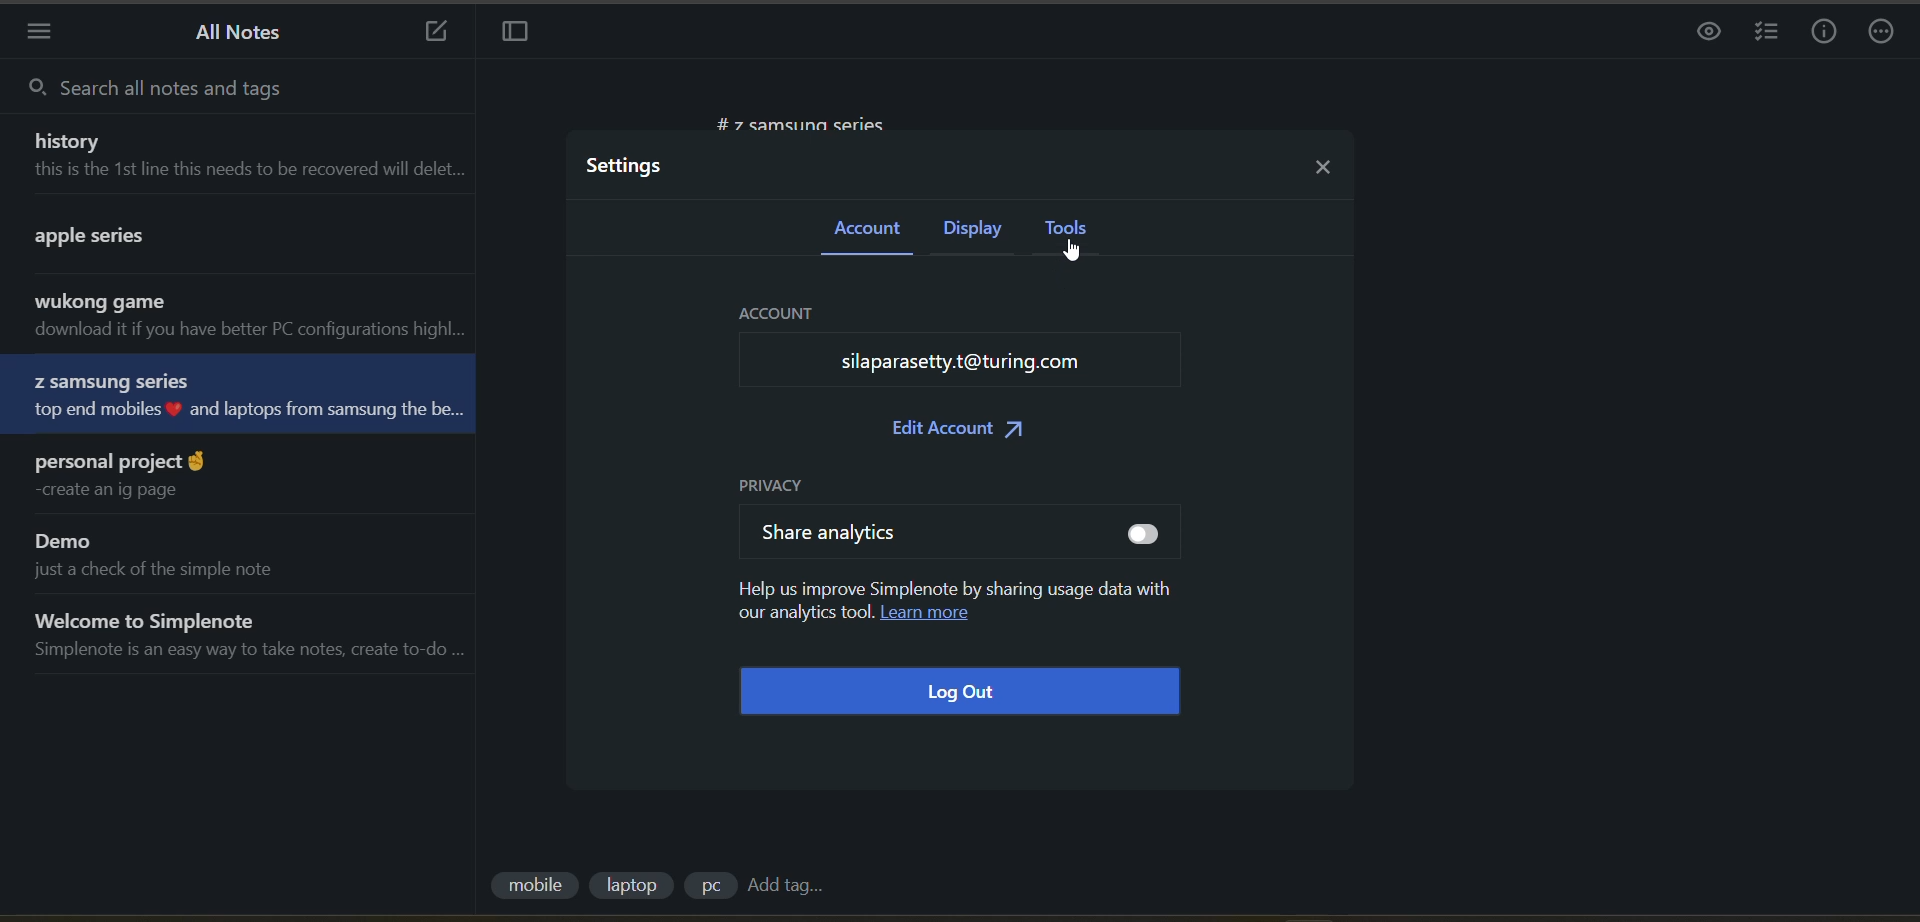 The height and width of the screenshot is (922, 1920). What do you see at coordinates (1703, 36) in the screenshot?
I see `preview` at bounding box center [1703, 36].